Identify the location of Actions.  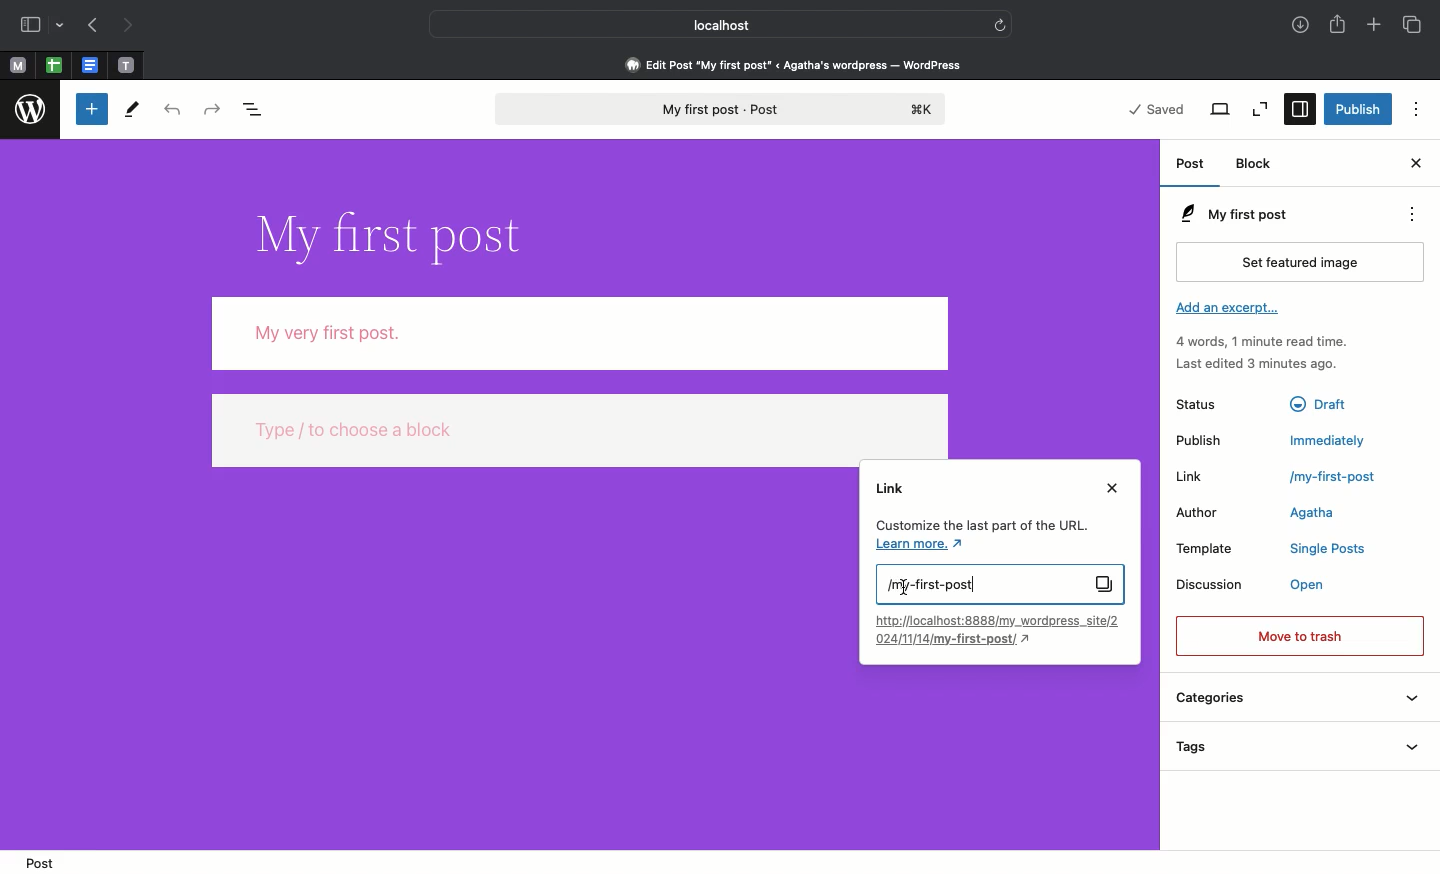
(1410, 214).